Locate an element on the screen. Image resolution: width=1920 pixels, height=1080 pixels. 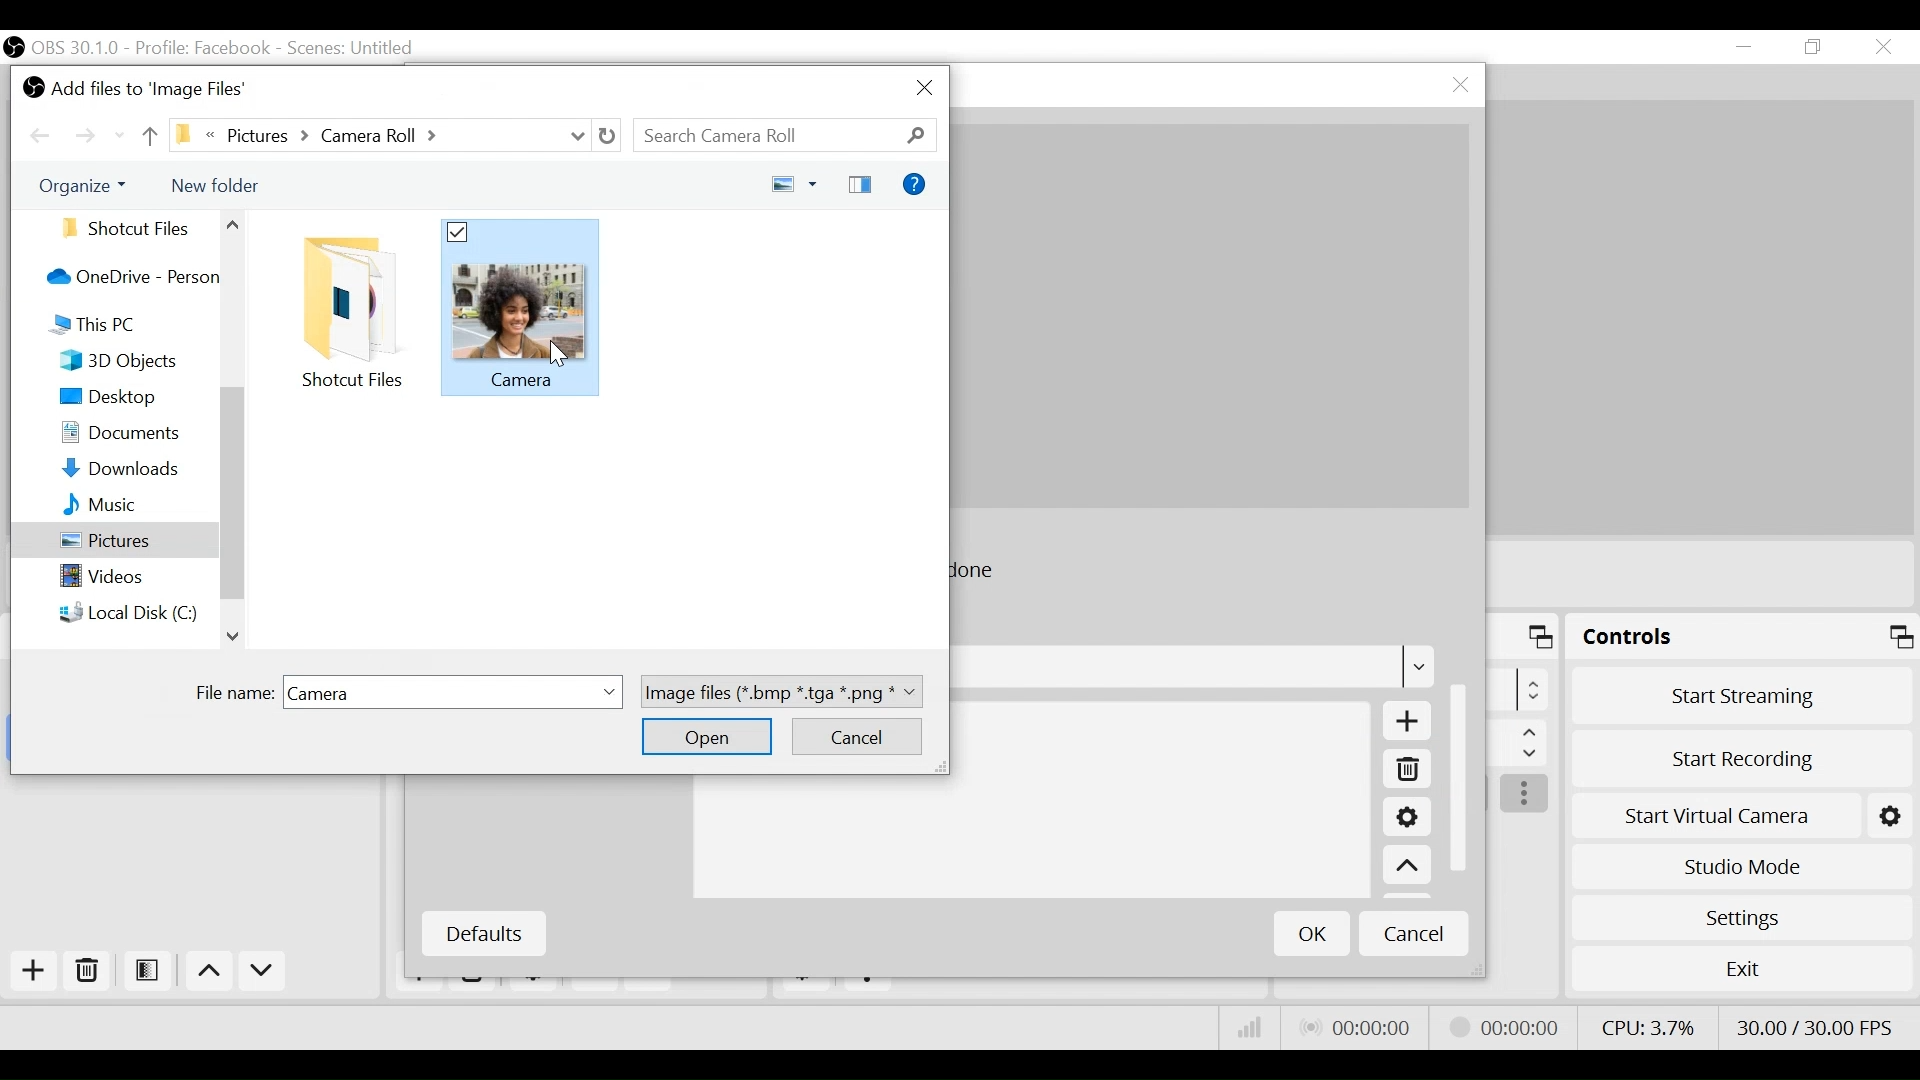
Folder is located at coordinates (133, 227).